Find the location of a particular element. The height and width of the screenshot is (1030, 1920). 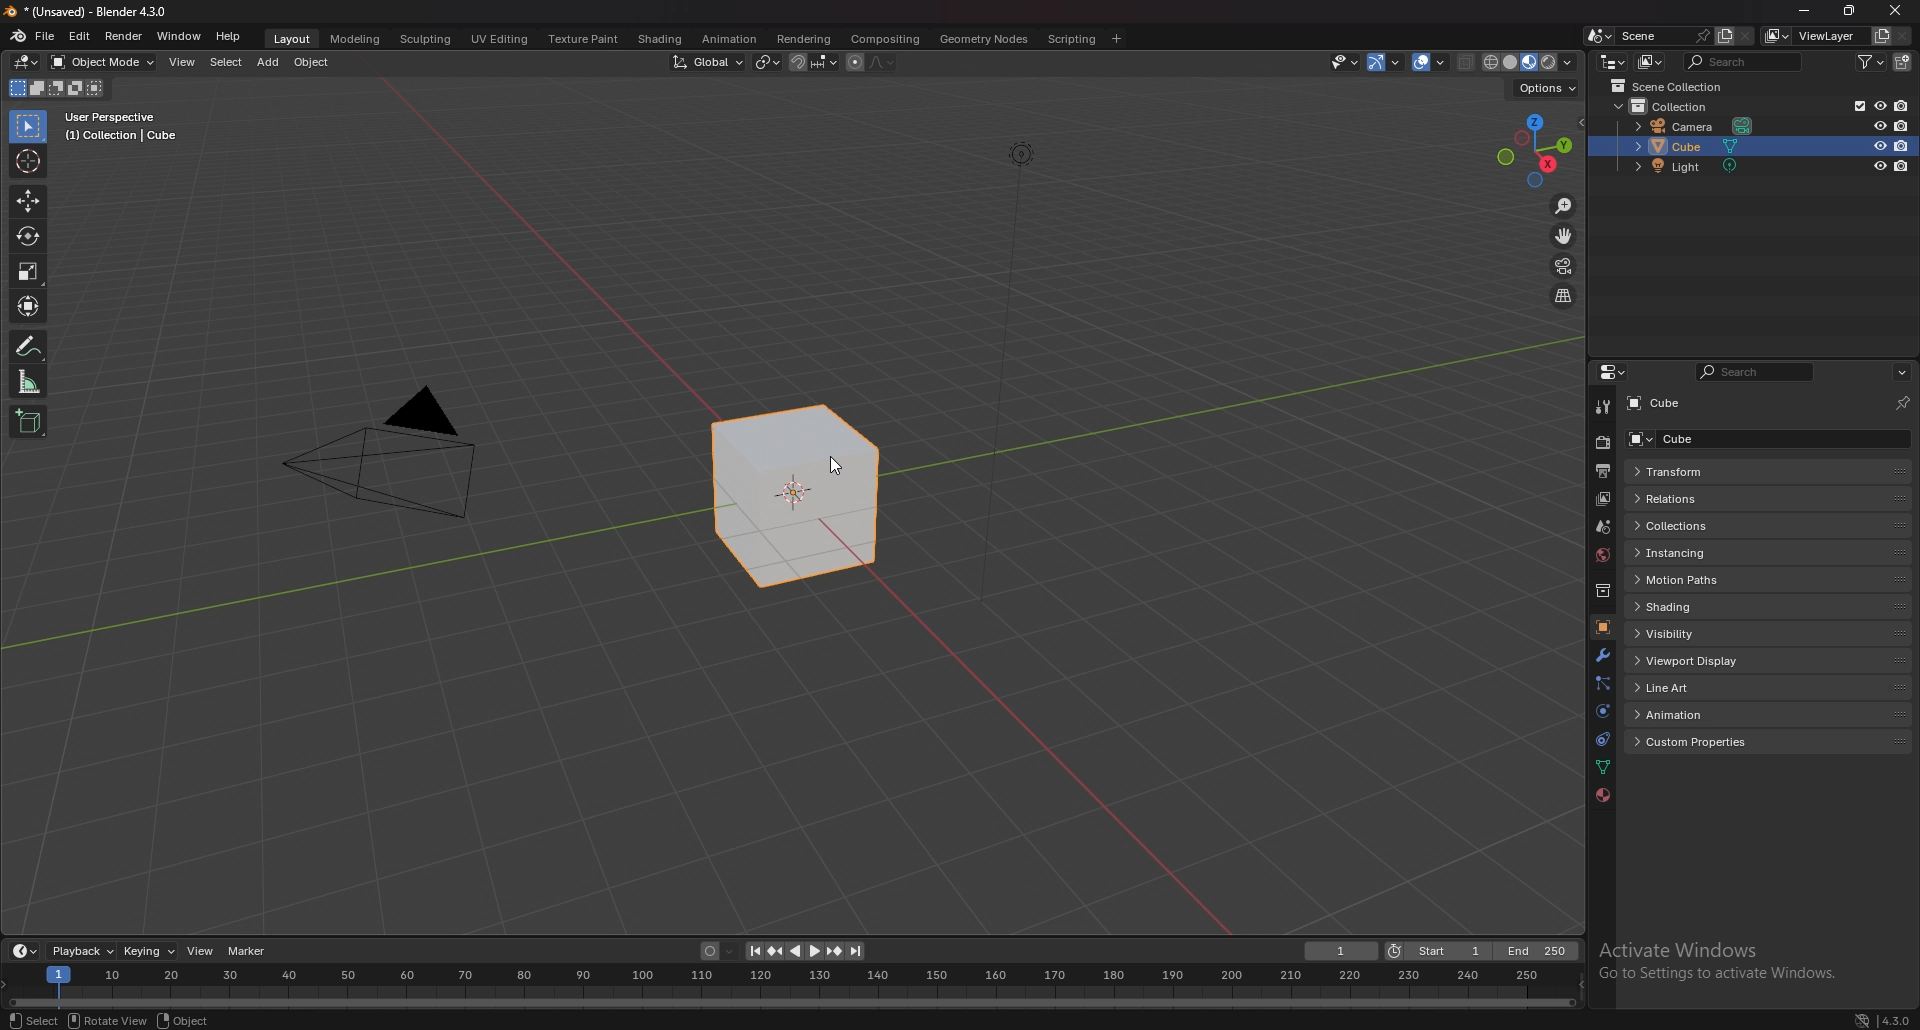

physics is located at coordinates (1600, 712).